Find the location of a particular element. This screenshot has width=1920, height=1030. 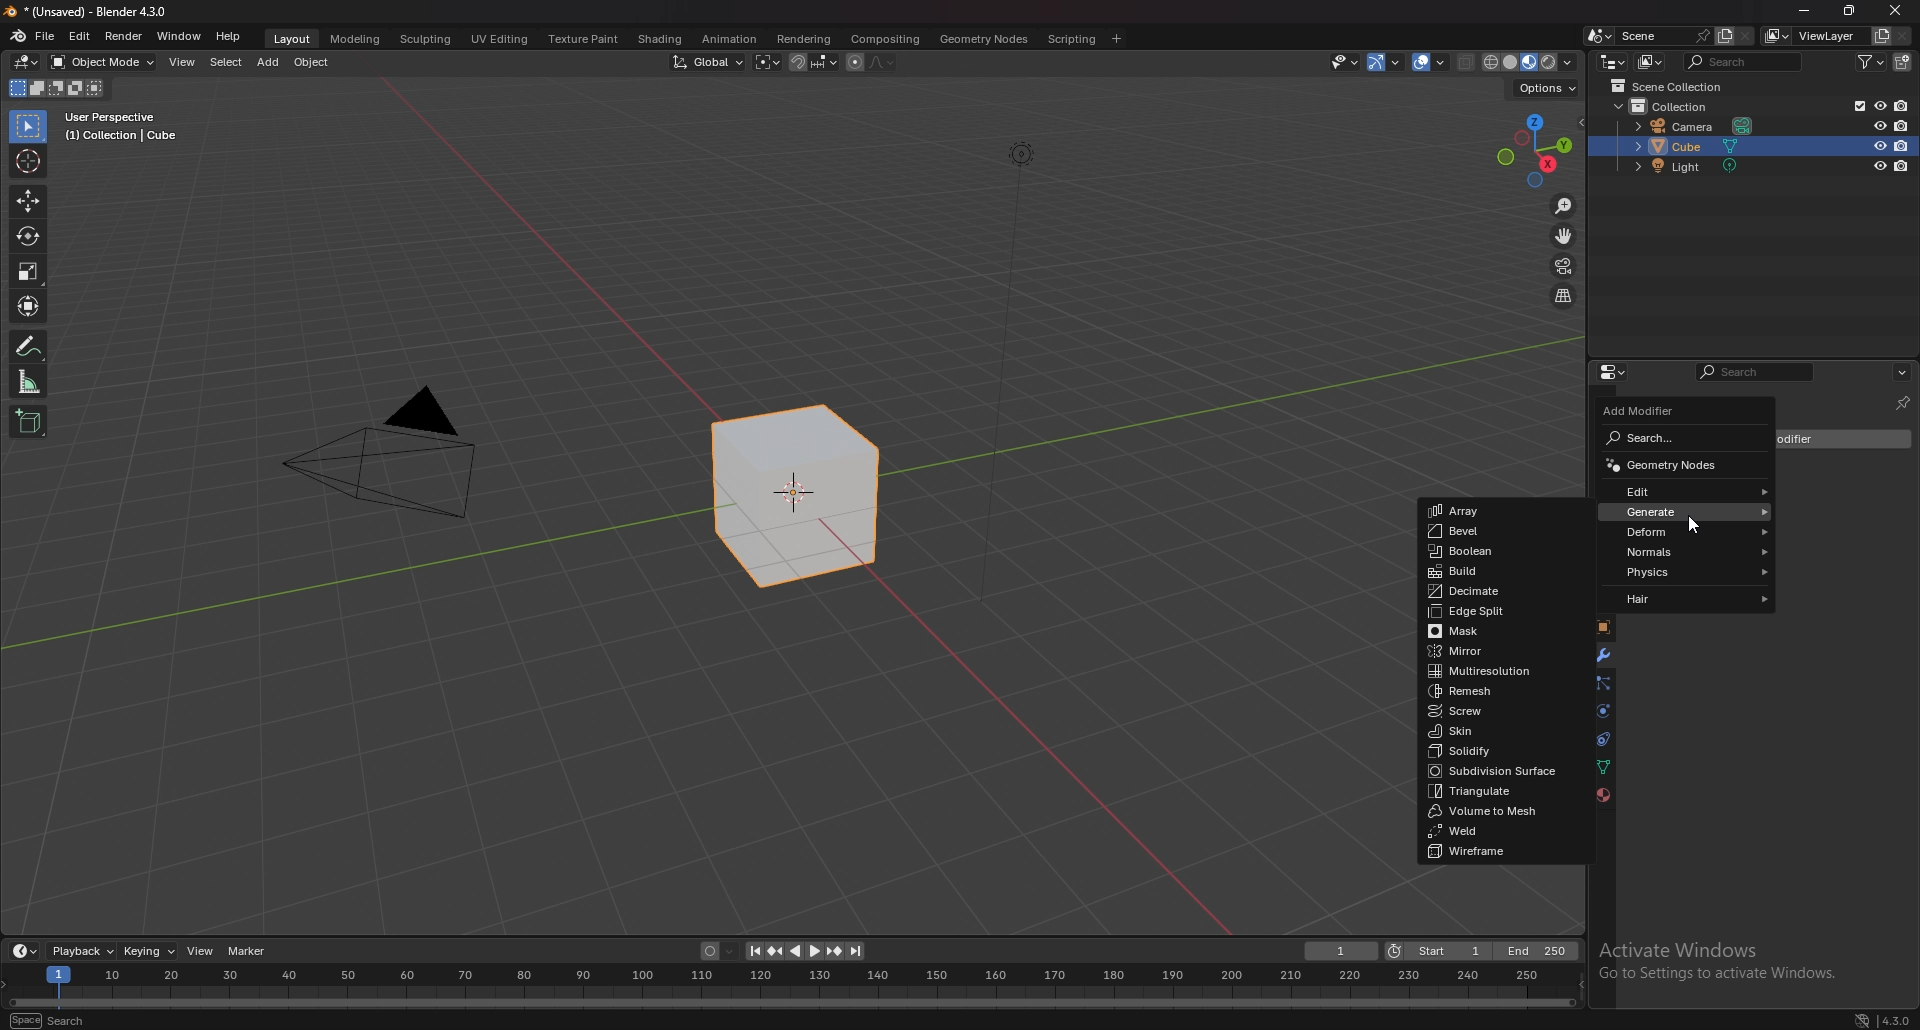

particles is located at coordinates (1603, 682).